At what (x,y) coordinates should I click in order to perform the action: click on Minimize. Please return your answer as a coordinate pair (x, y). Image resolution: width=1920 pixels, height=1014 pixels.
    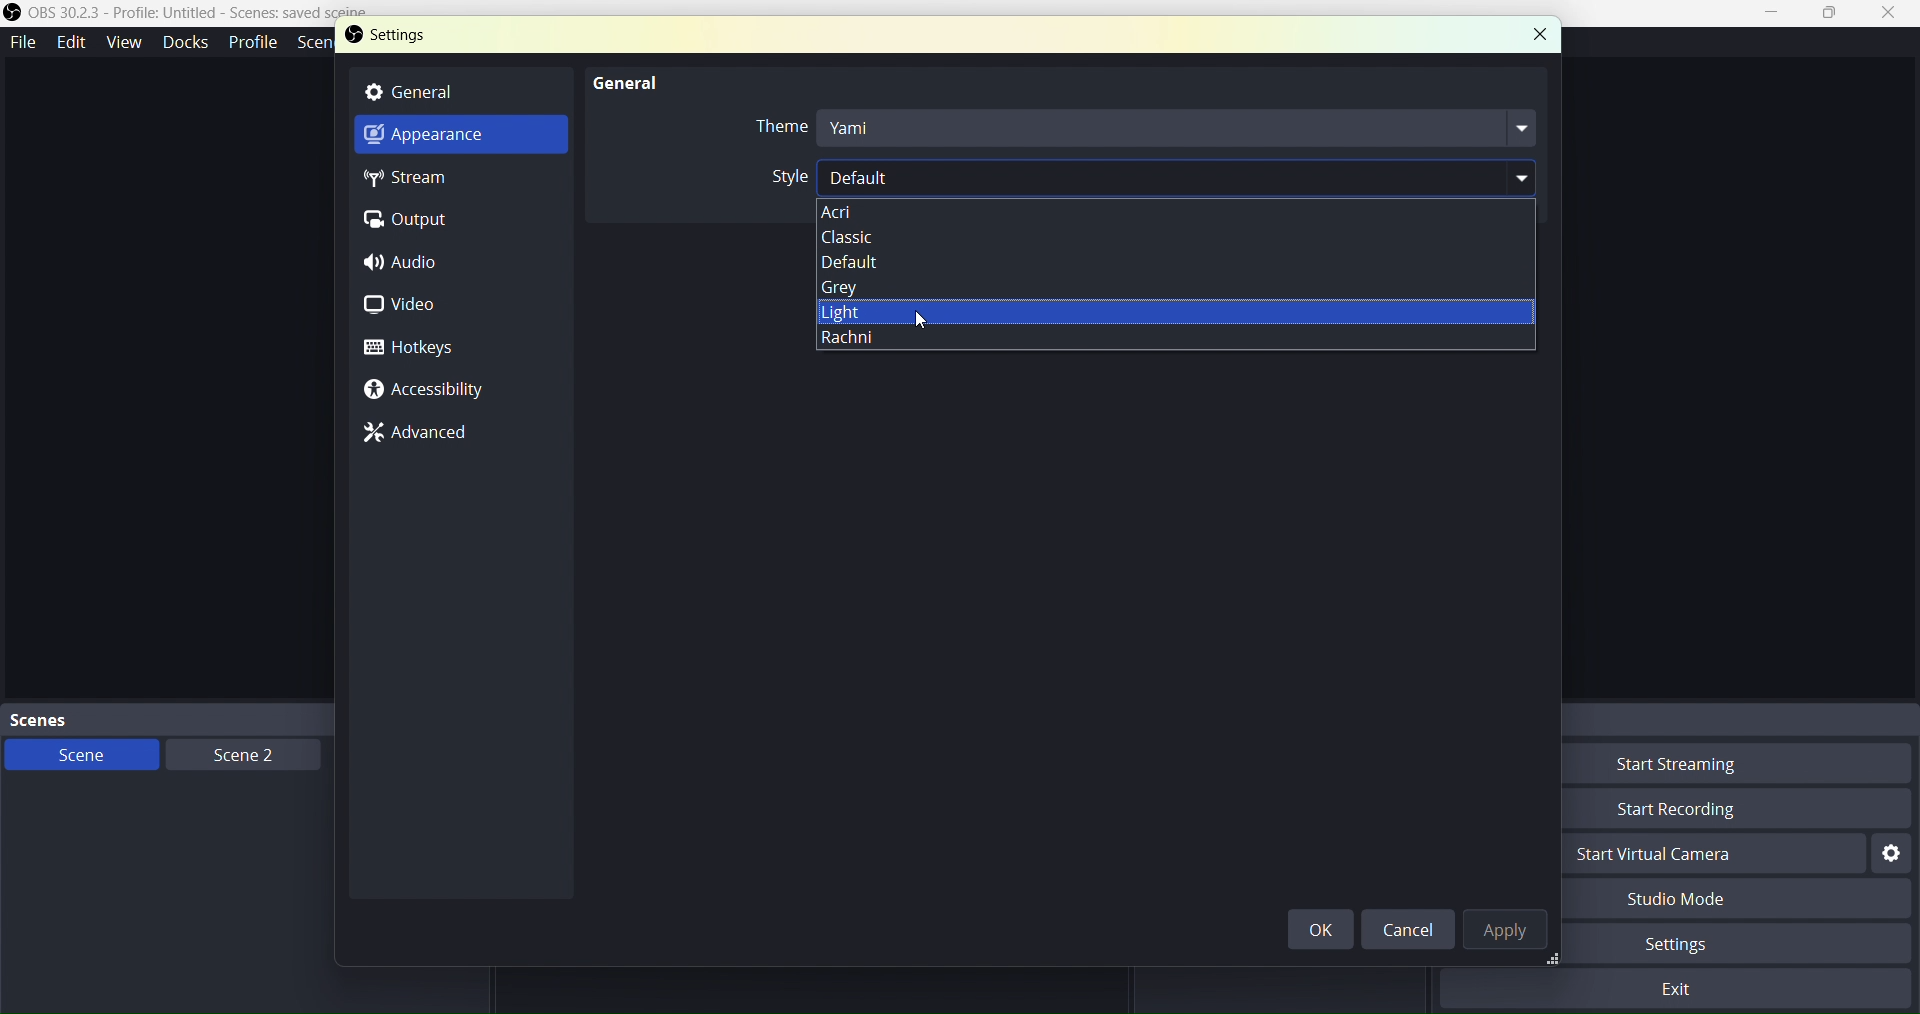
    Looking at the image, I should click on (1778, 13).